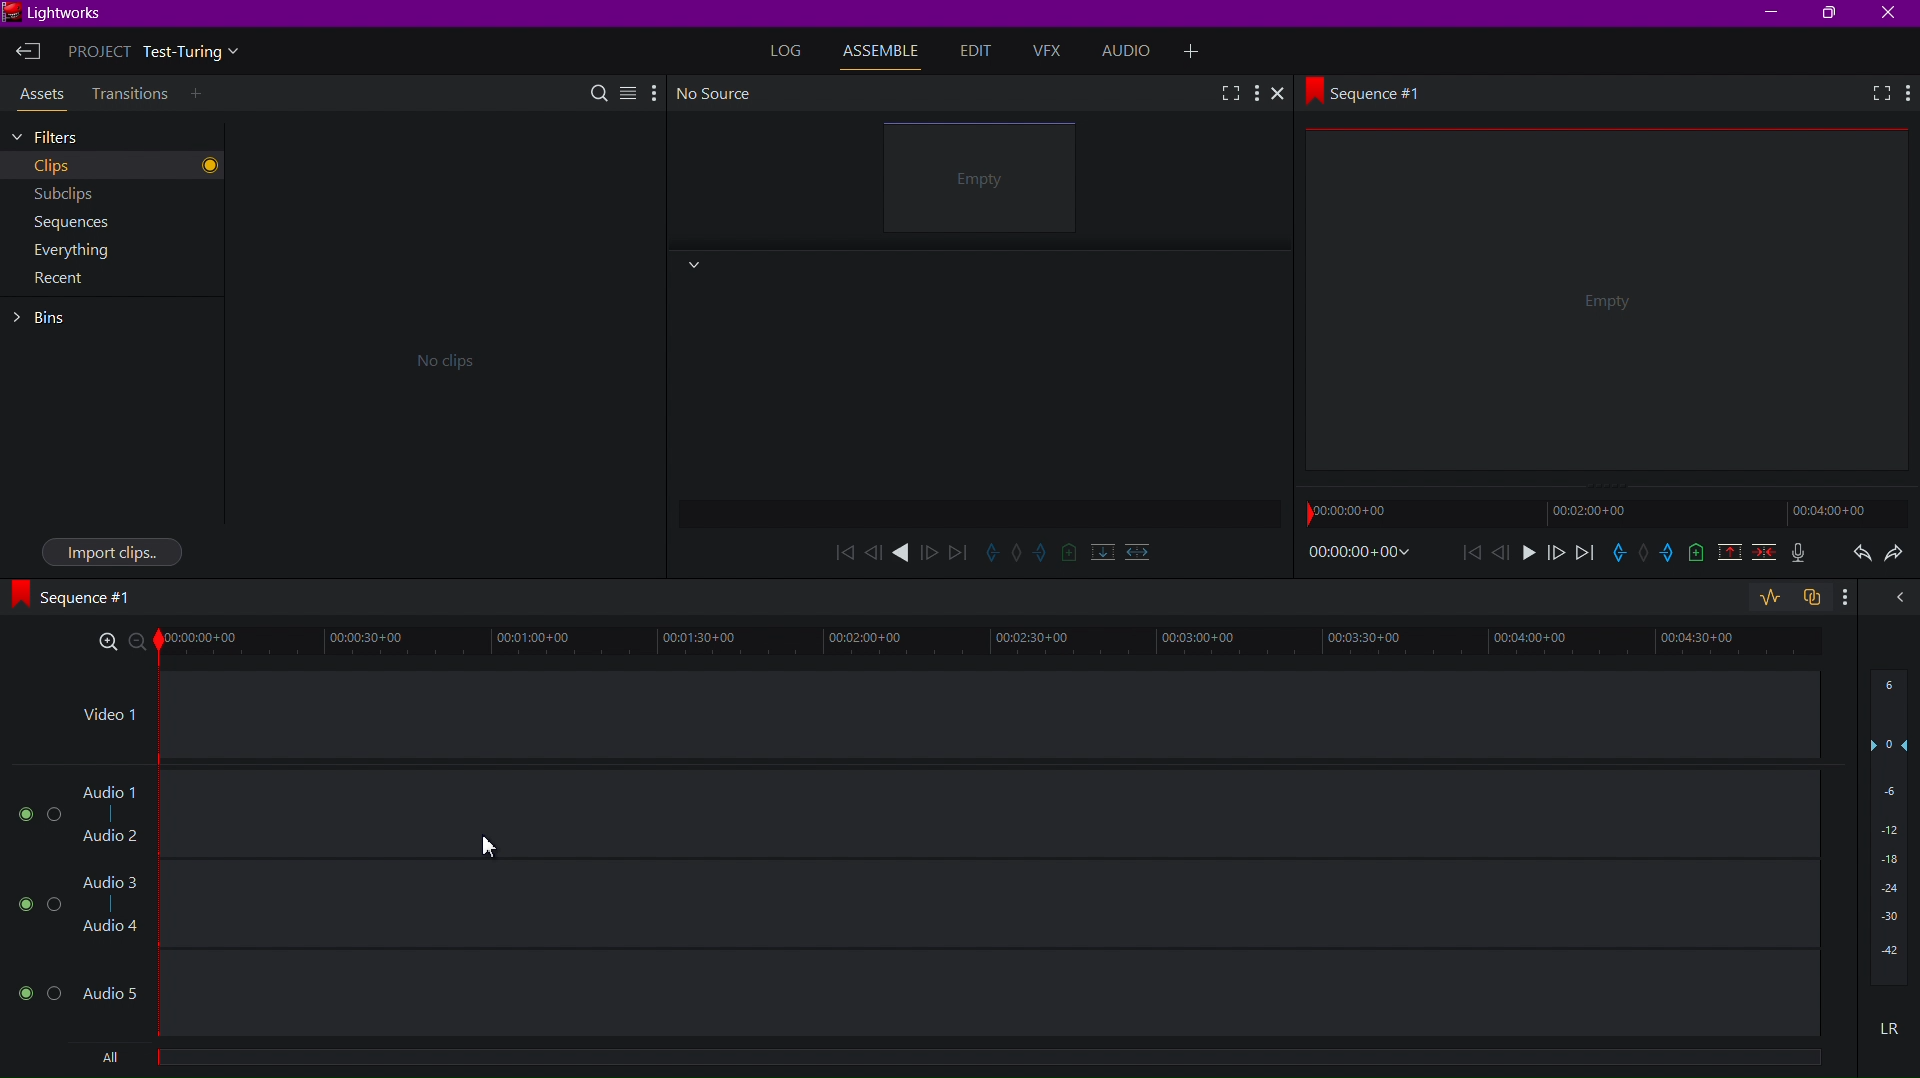 This screenshot has width=1920, height=1078. What do you see at coordinates (1773, 13) in the screenshot?
I see `Minimize` at bounding box center [1773, 13].